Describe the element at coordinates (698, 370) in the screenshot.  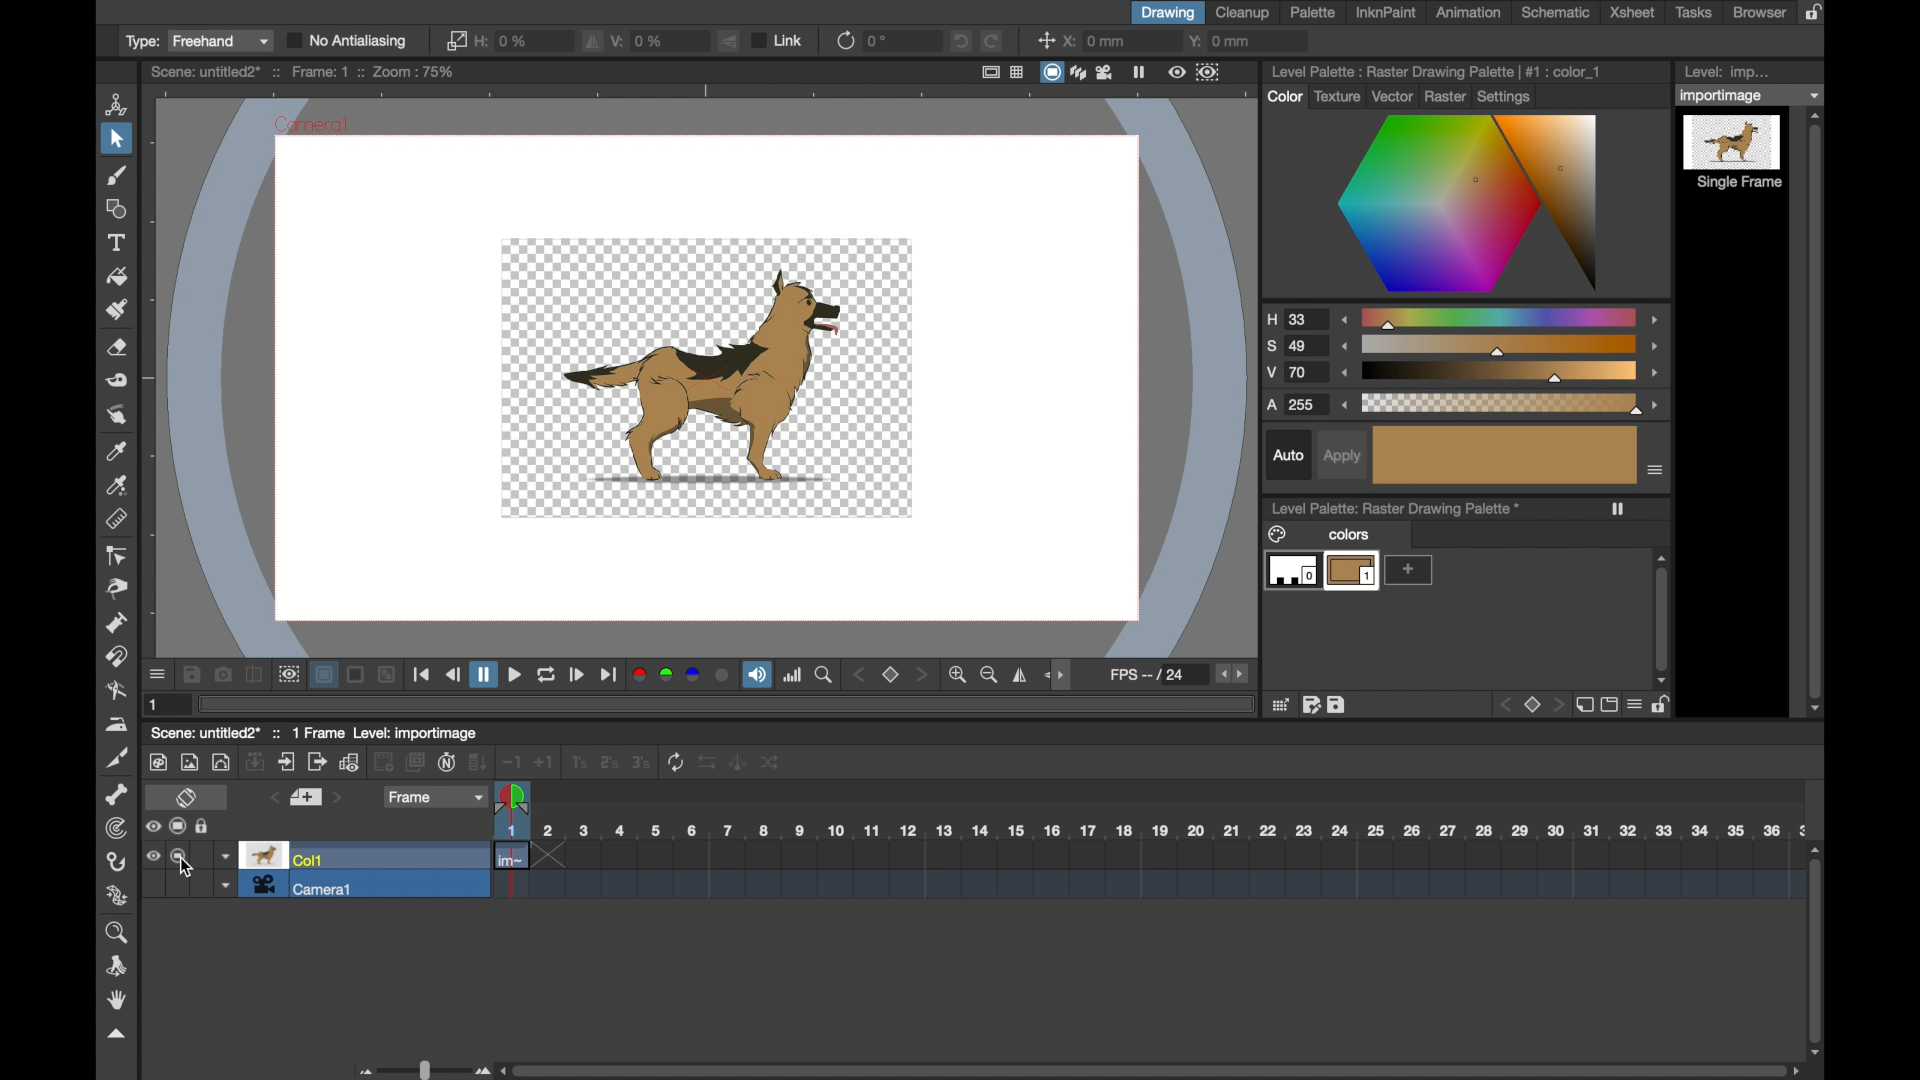
I see `canvas` at that location.